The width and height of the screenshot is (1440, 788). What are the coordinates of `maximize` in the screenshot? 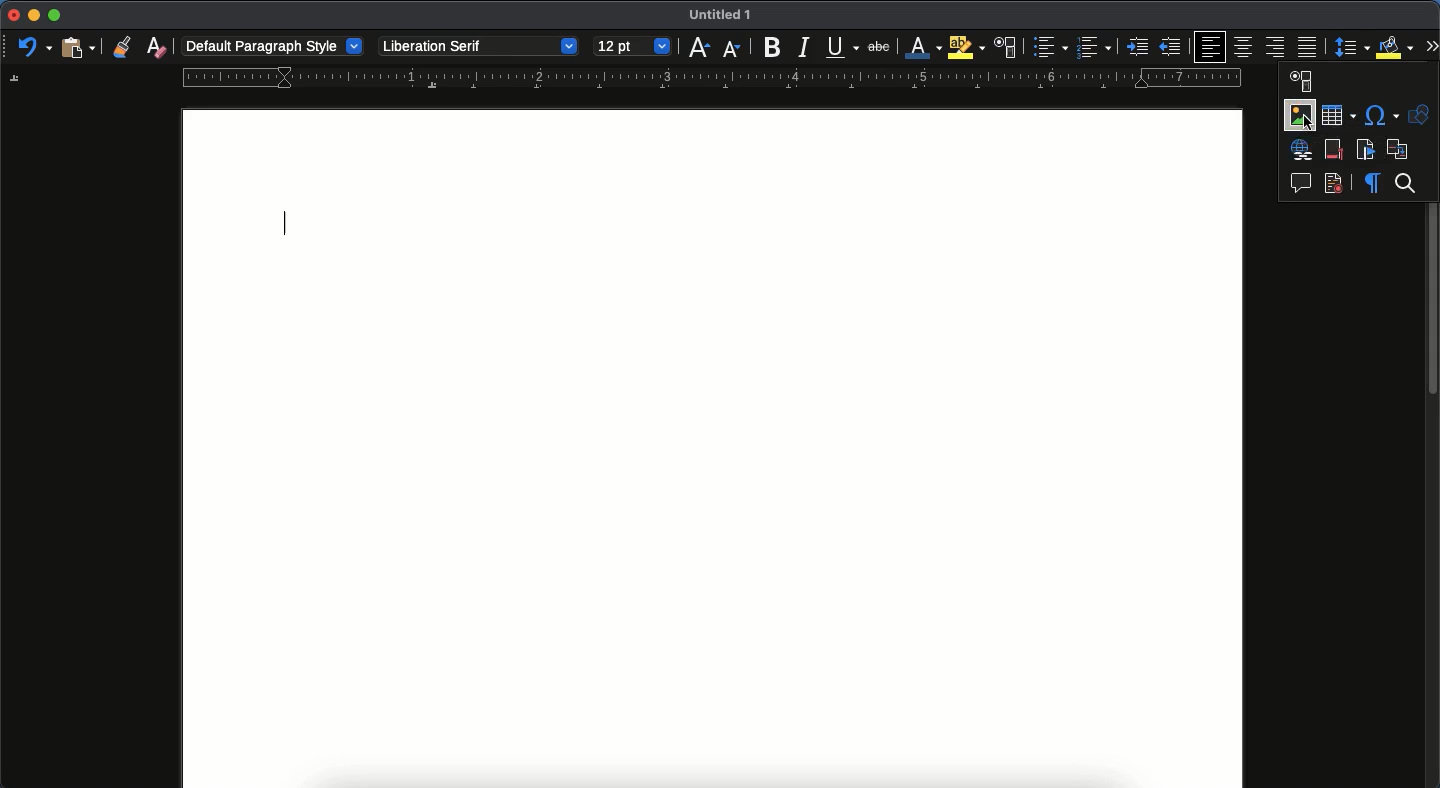 It's located at (54, 16).